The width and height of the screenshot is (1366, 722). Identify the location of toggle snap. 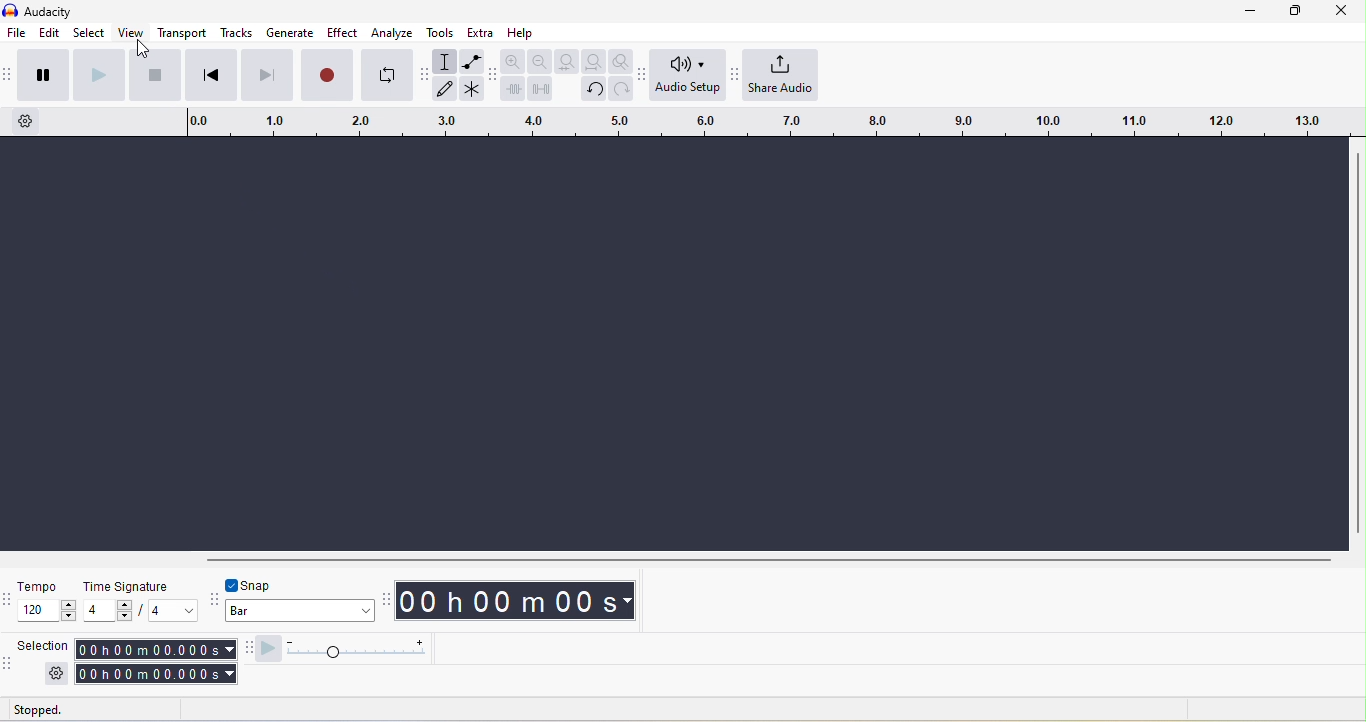
(250, 585).